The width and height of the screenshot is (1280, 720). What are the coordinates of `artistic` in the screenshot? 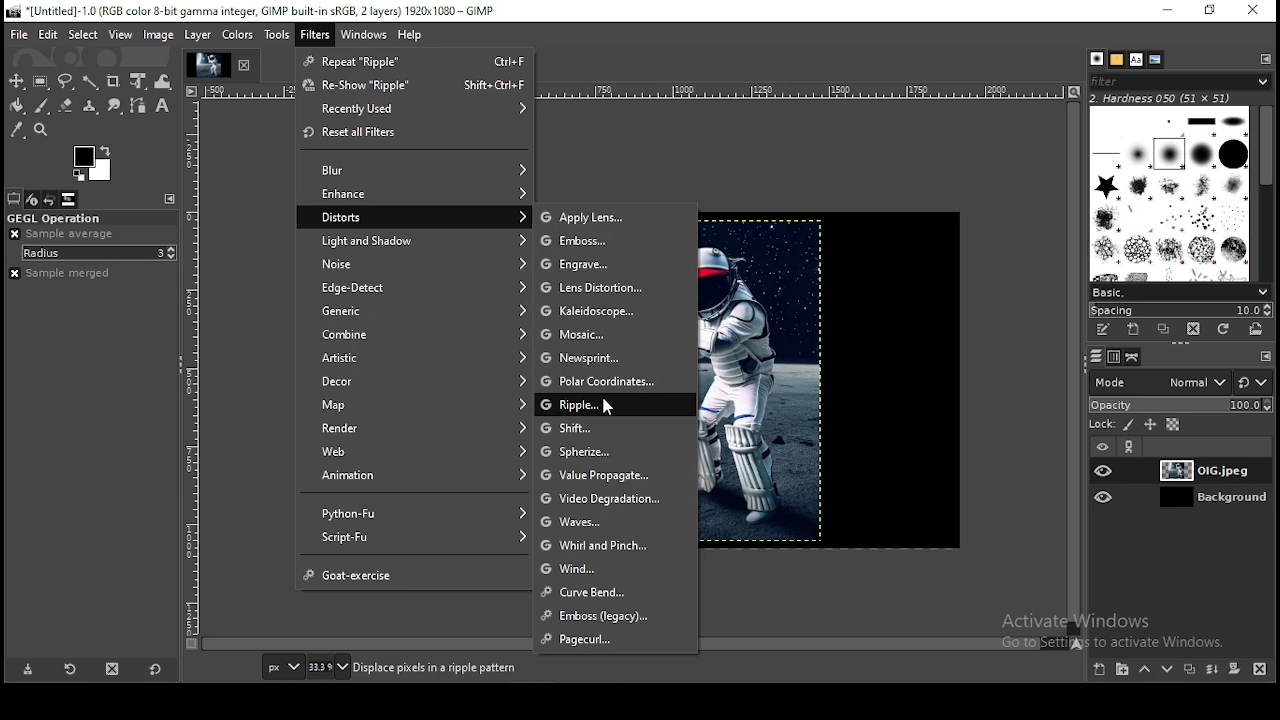 It's located at (423, 358).